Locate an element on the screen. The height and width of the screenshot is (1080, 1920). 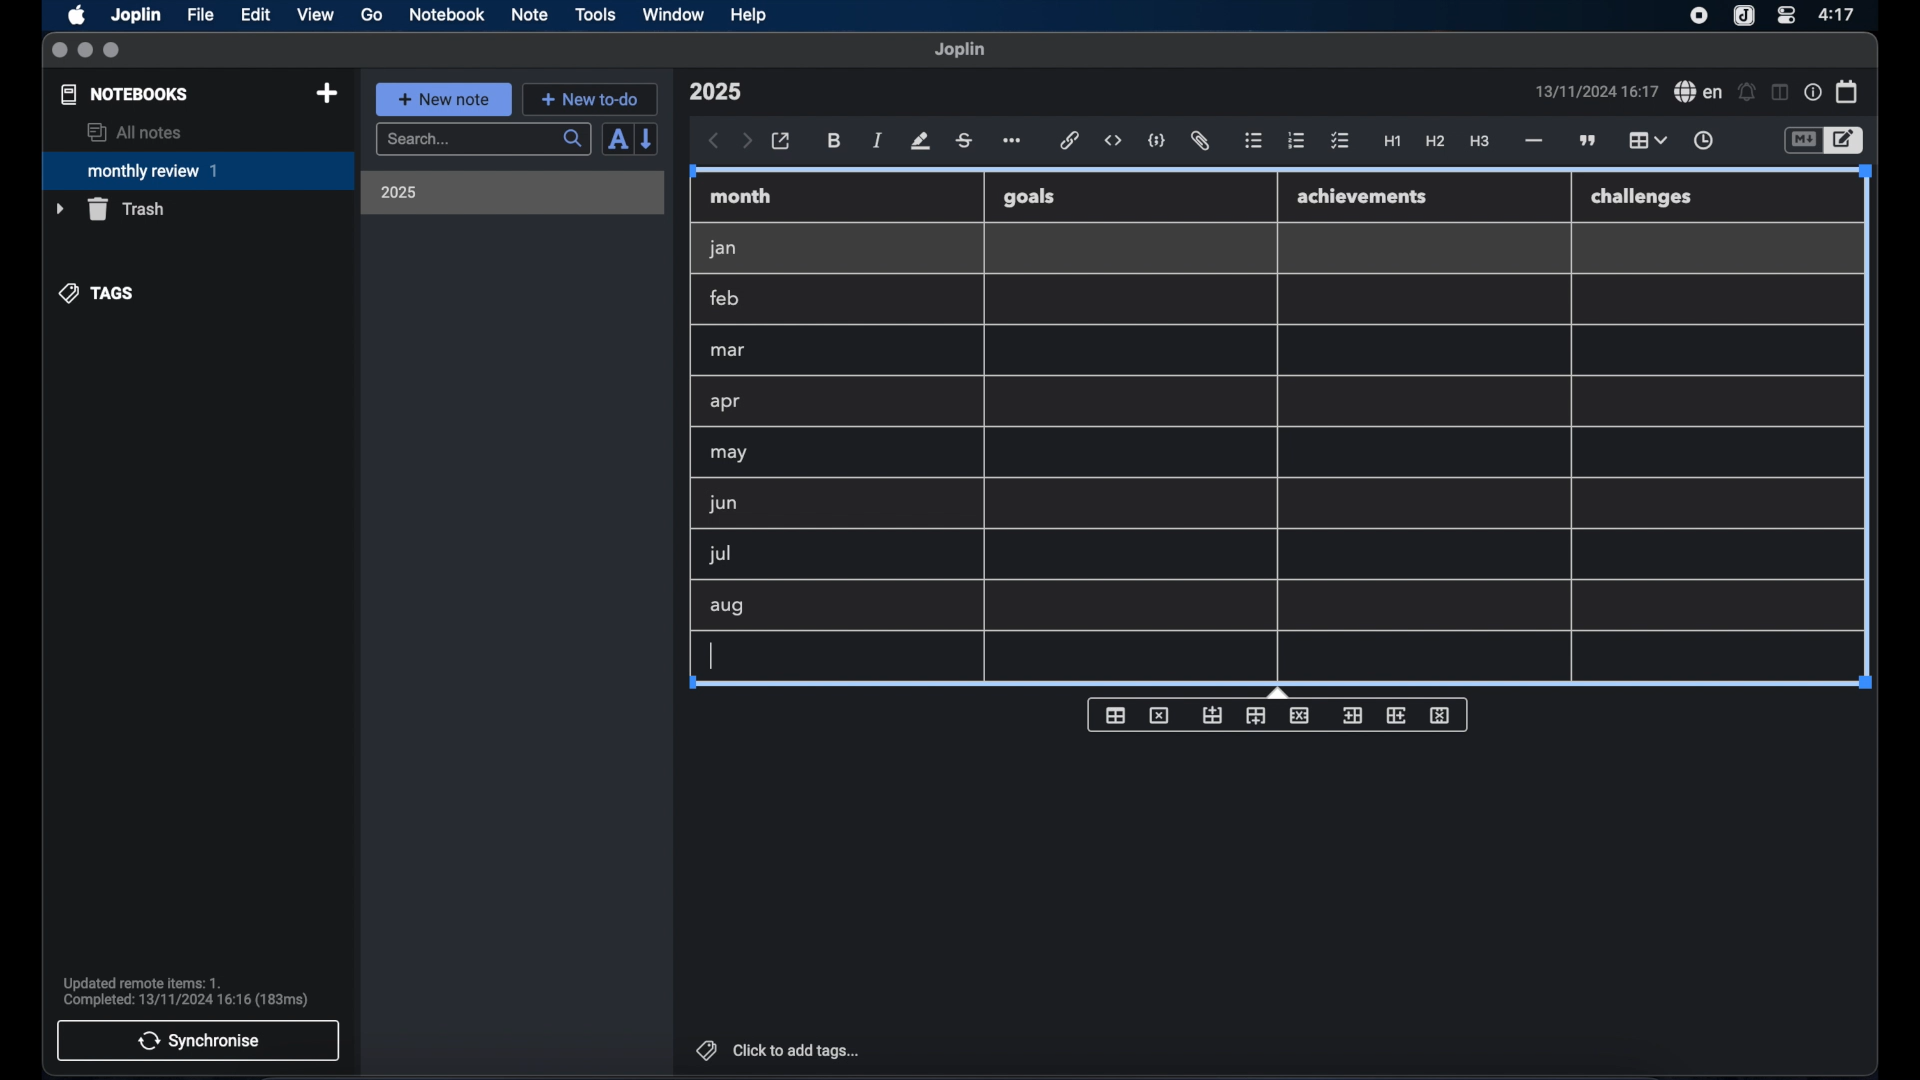
go is located at coordinates (372, 14).